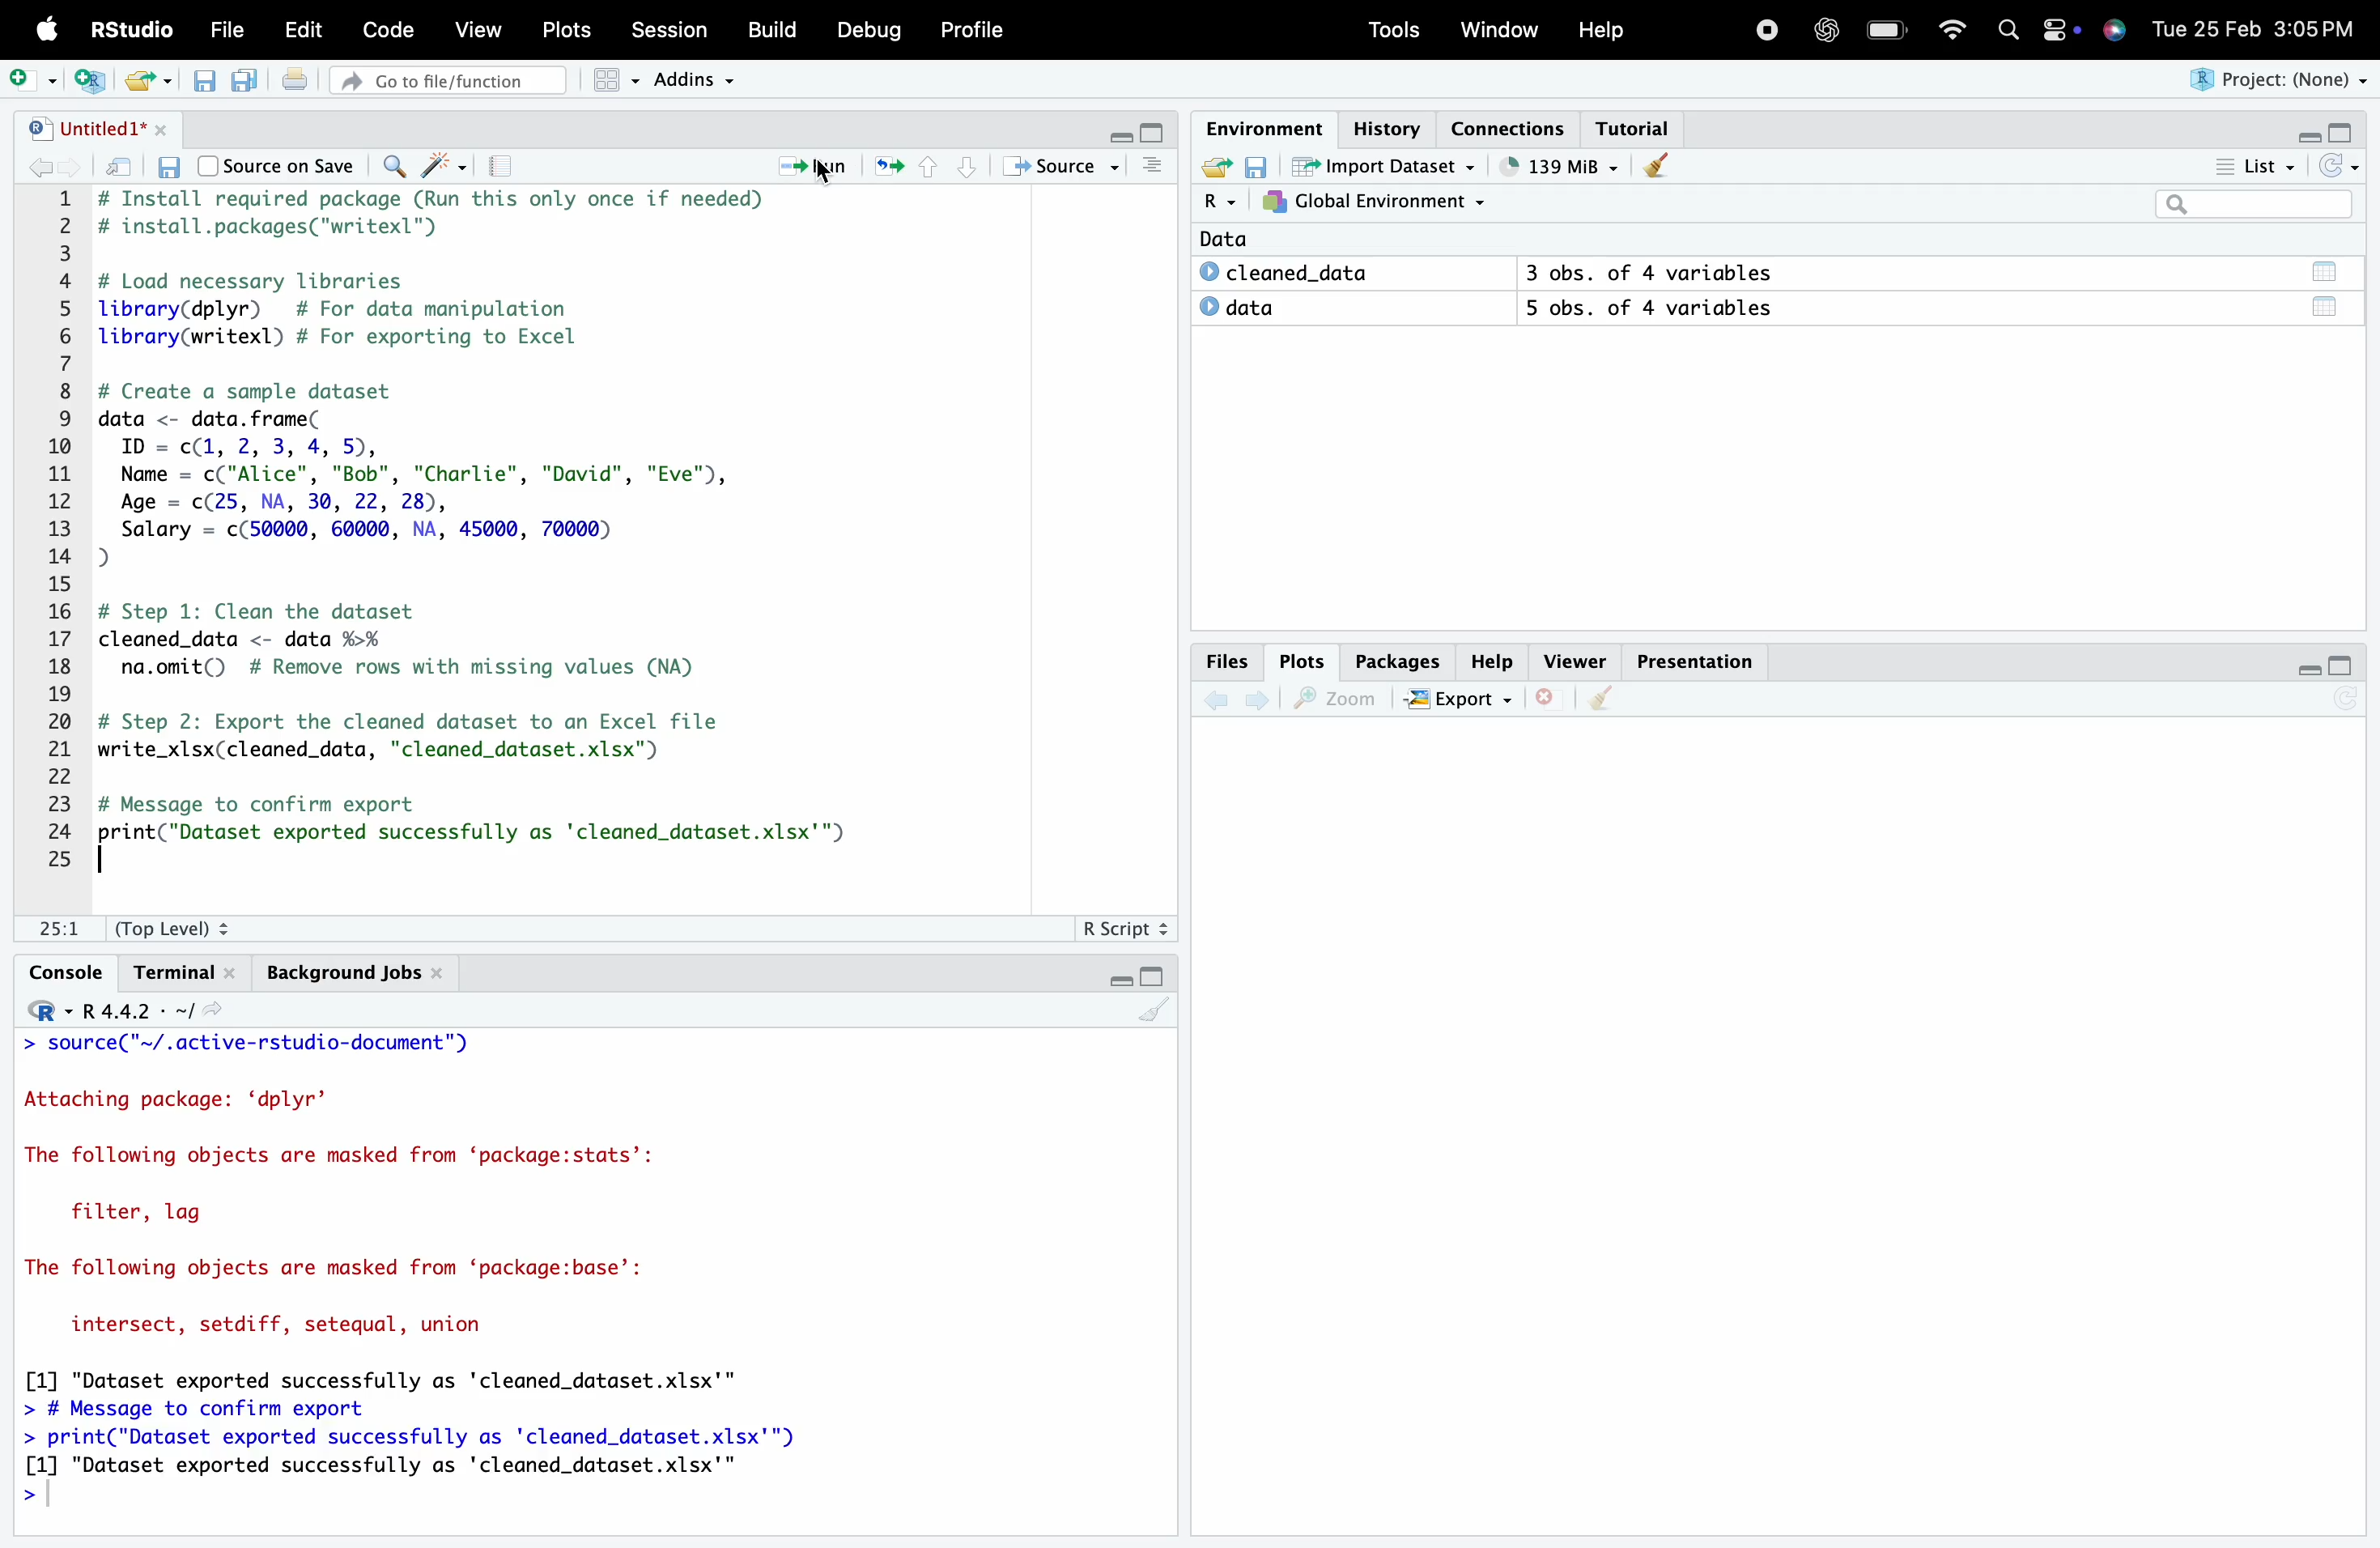 The height and width of the screenshot is (1548, 2380). I want to click on Project (None), so click(2281, 82).